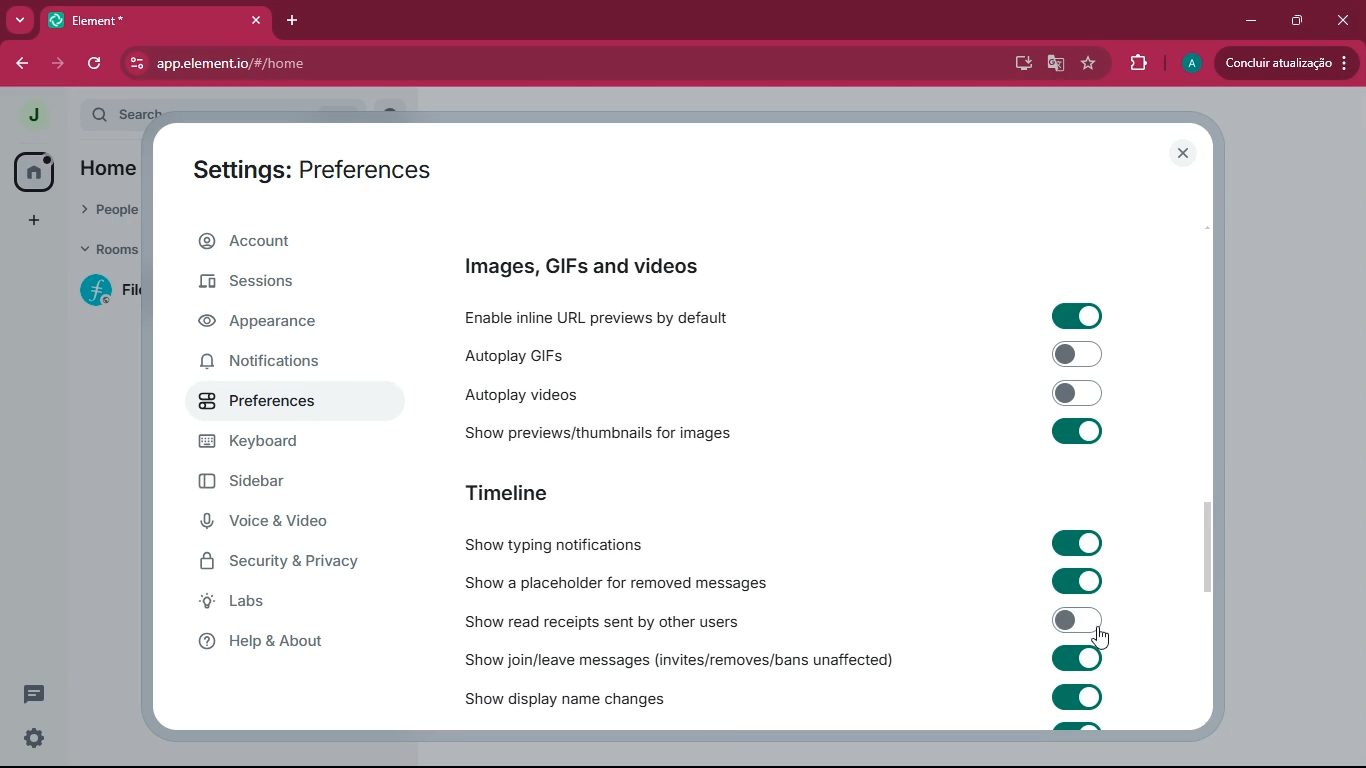 This screenshot has width=1366, height=768. Describe the element at coordinates (34, 738) in the screenshot. I see `quick settings` at that location.